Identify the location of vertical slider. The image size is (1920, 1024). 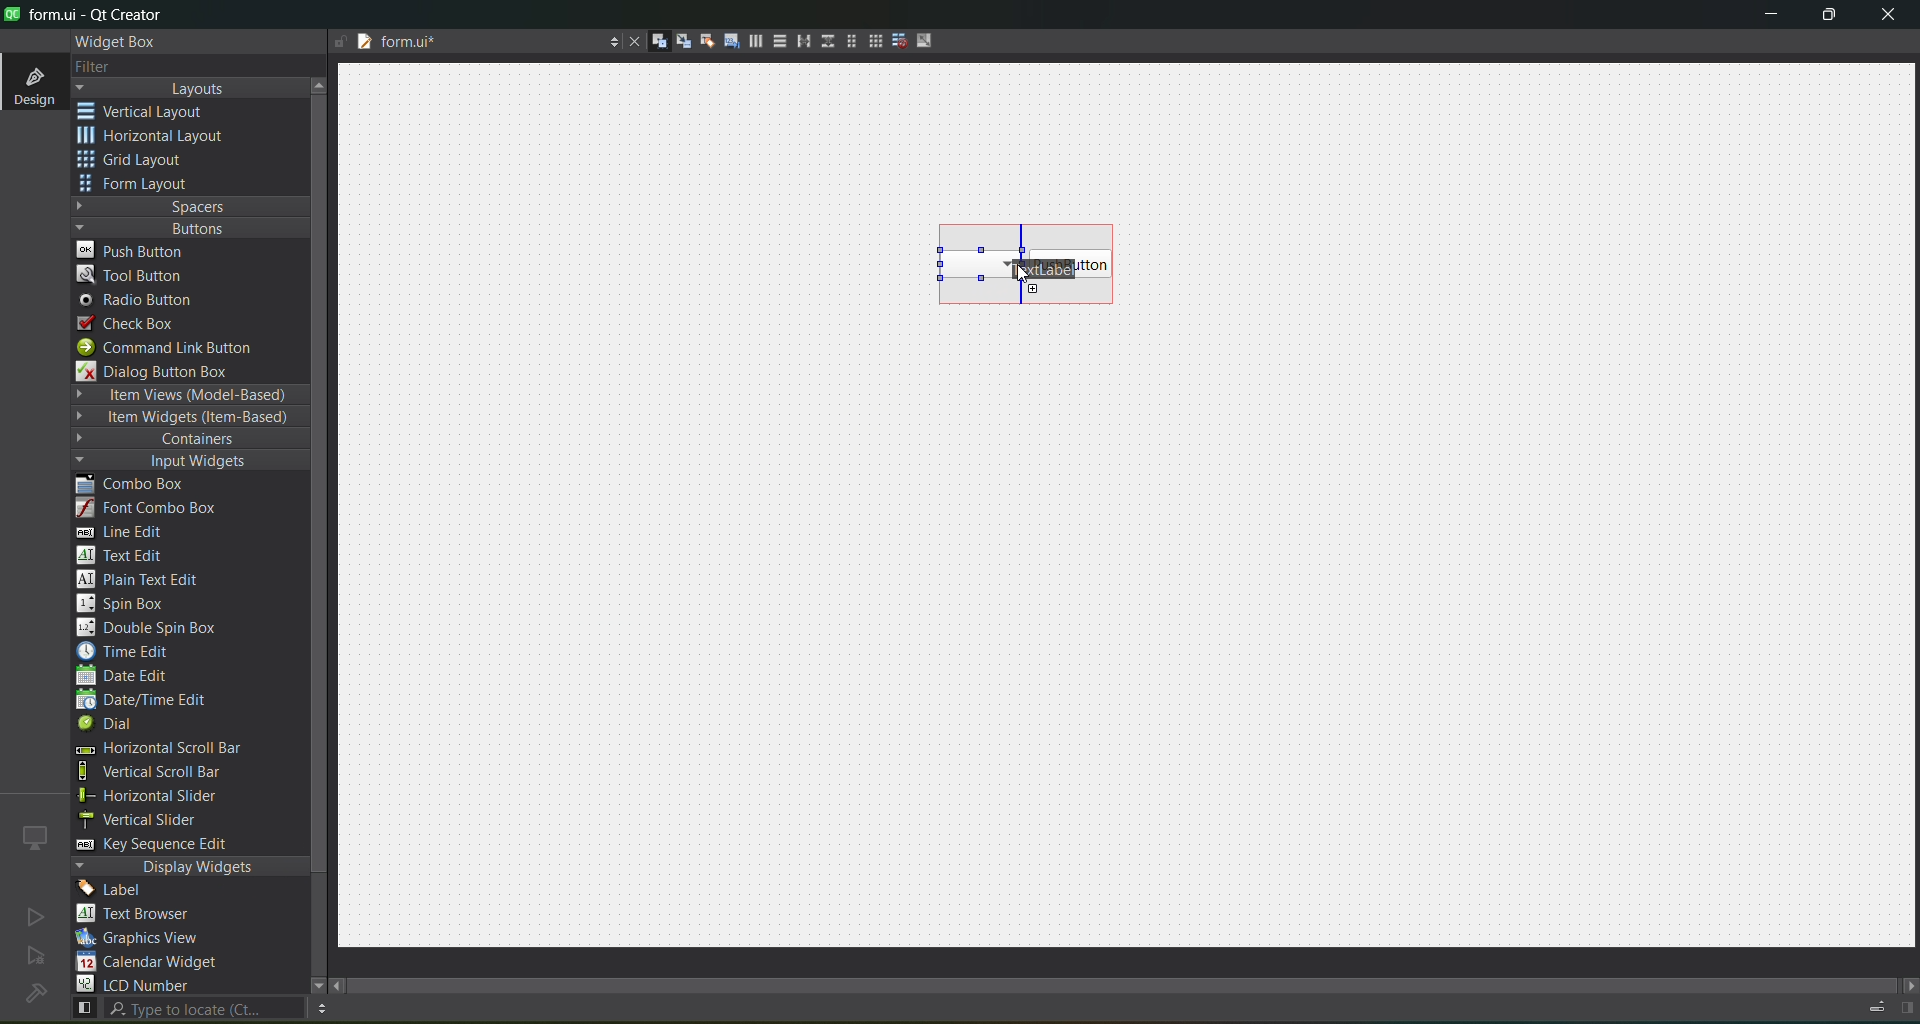
(157, 819).